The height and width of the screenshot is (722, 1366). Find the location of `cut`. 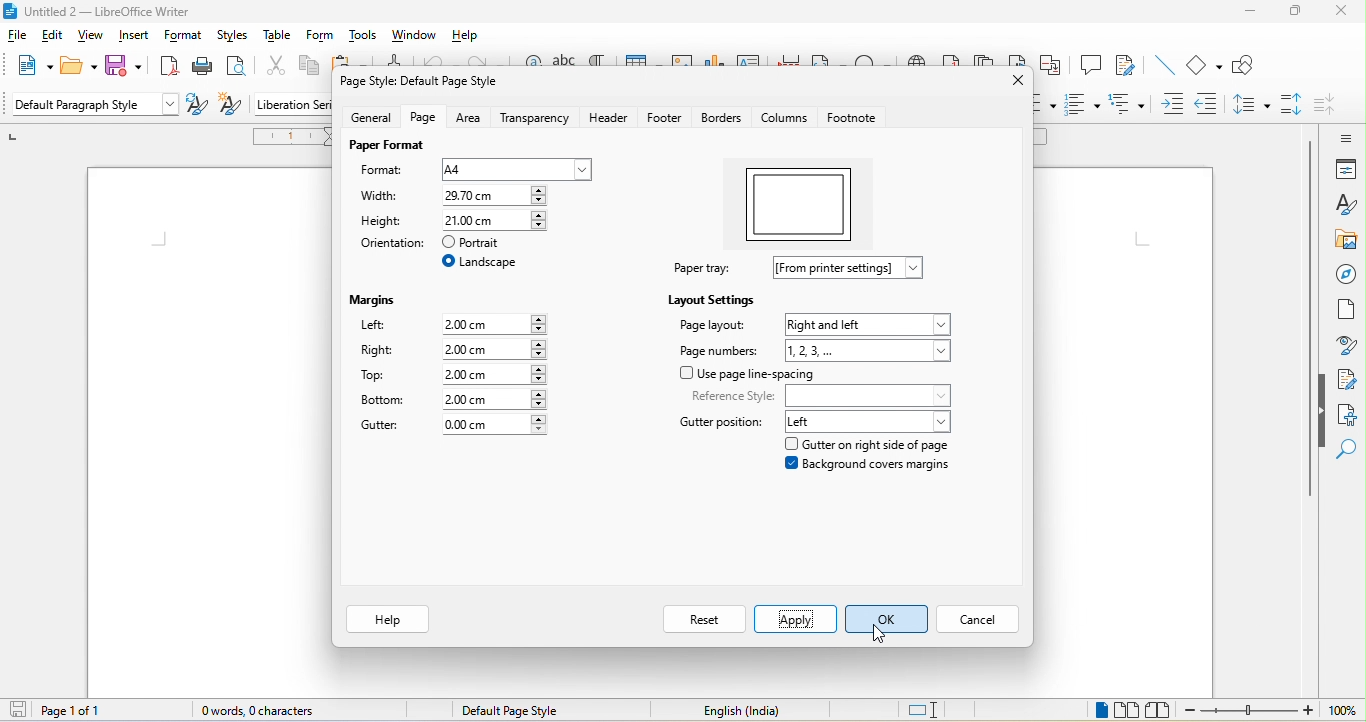

cut is located at coordinates (275, 71).